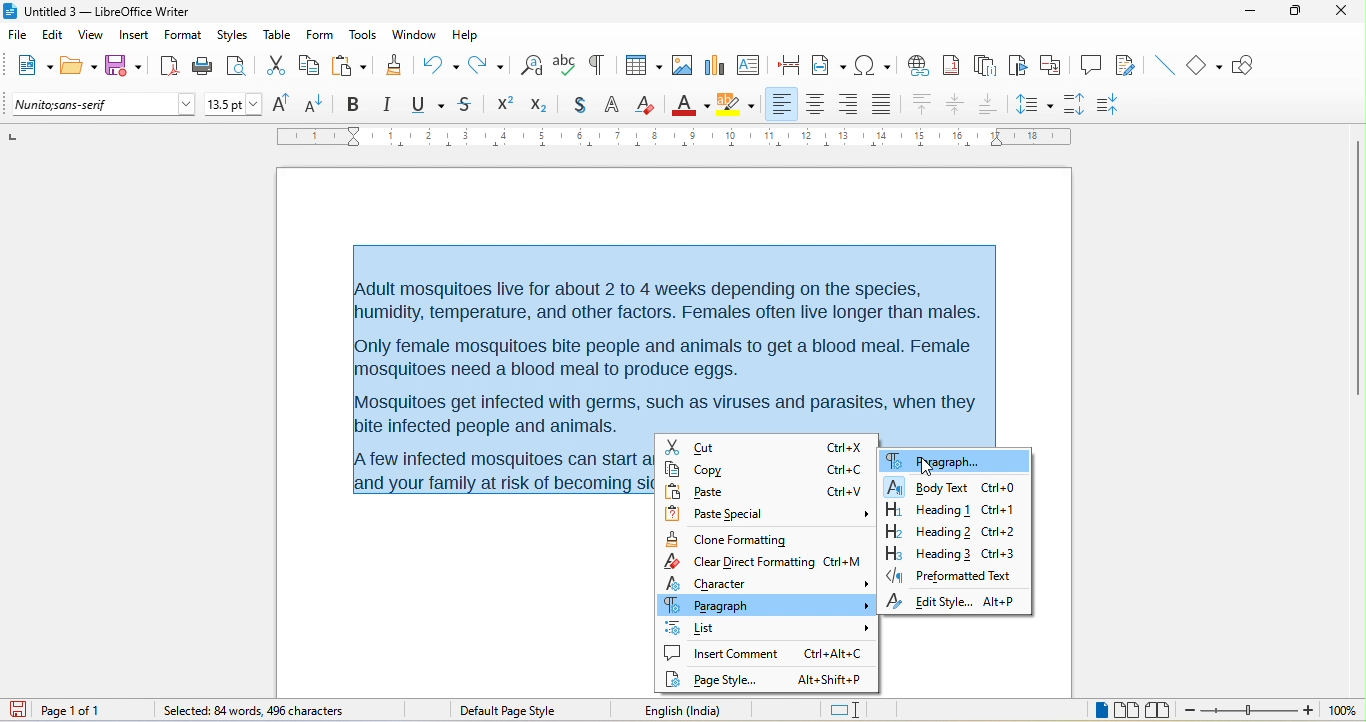 The width and height of the screenshot is (1366, 722). What do you see at coordinates (1338, 10) in the screenshot?
I see `close` at bounding box center [1338, 10].